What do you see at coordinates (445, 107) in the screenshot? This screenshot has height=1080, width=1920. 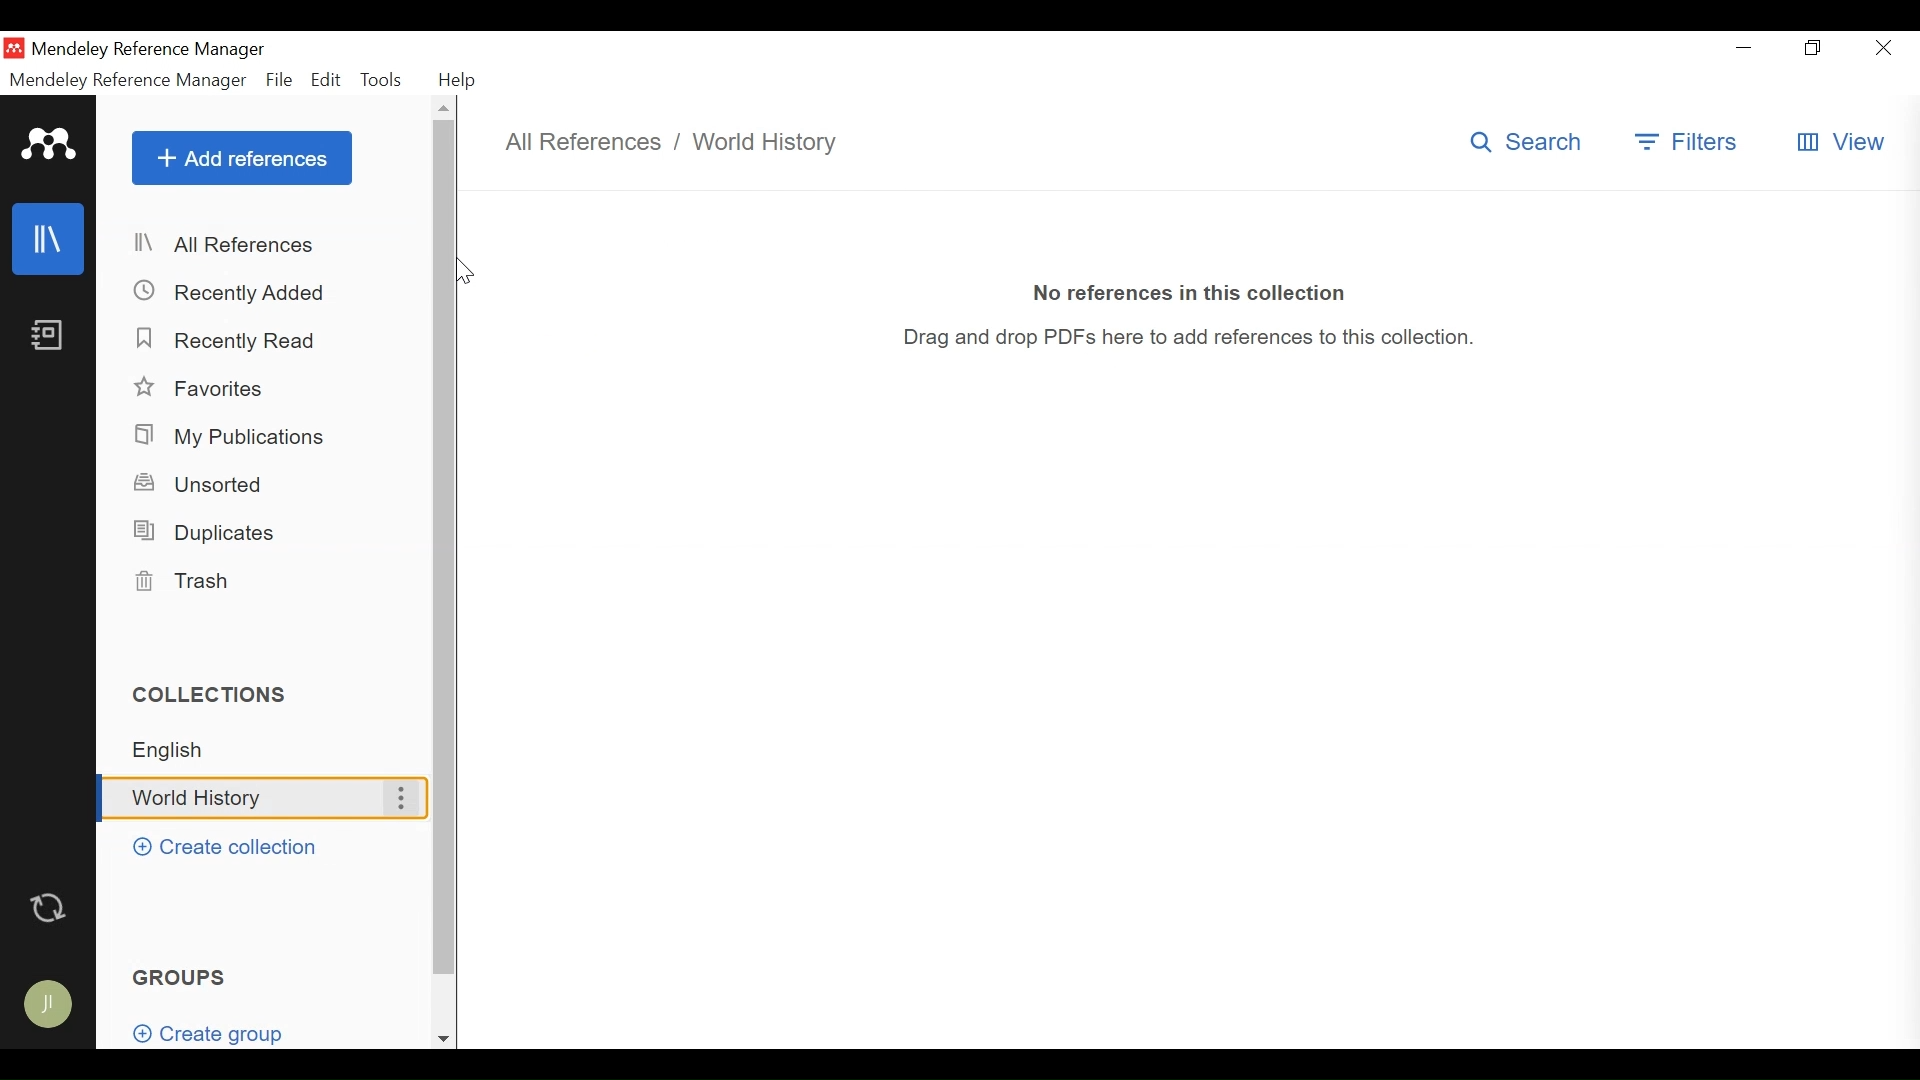 I see `Scroll up` at bounding box center [445, 107].